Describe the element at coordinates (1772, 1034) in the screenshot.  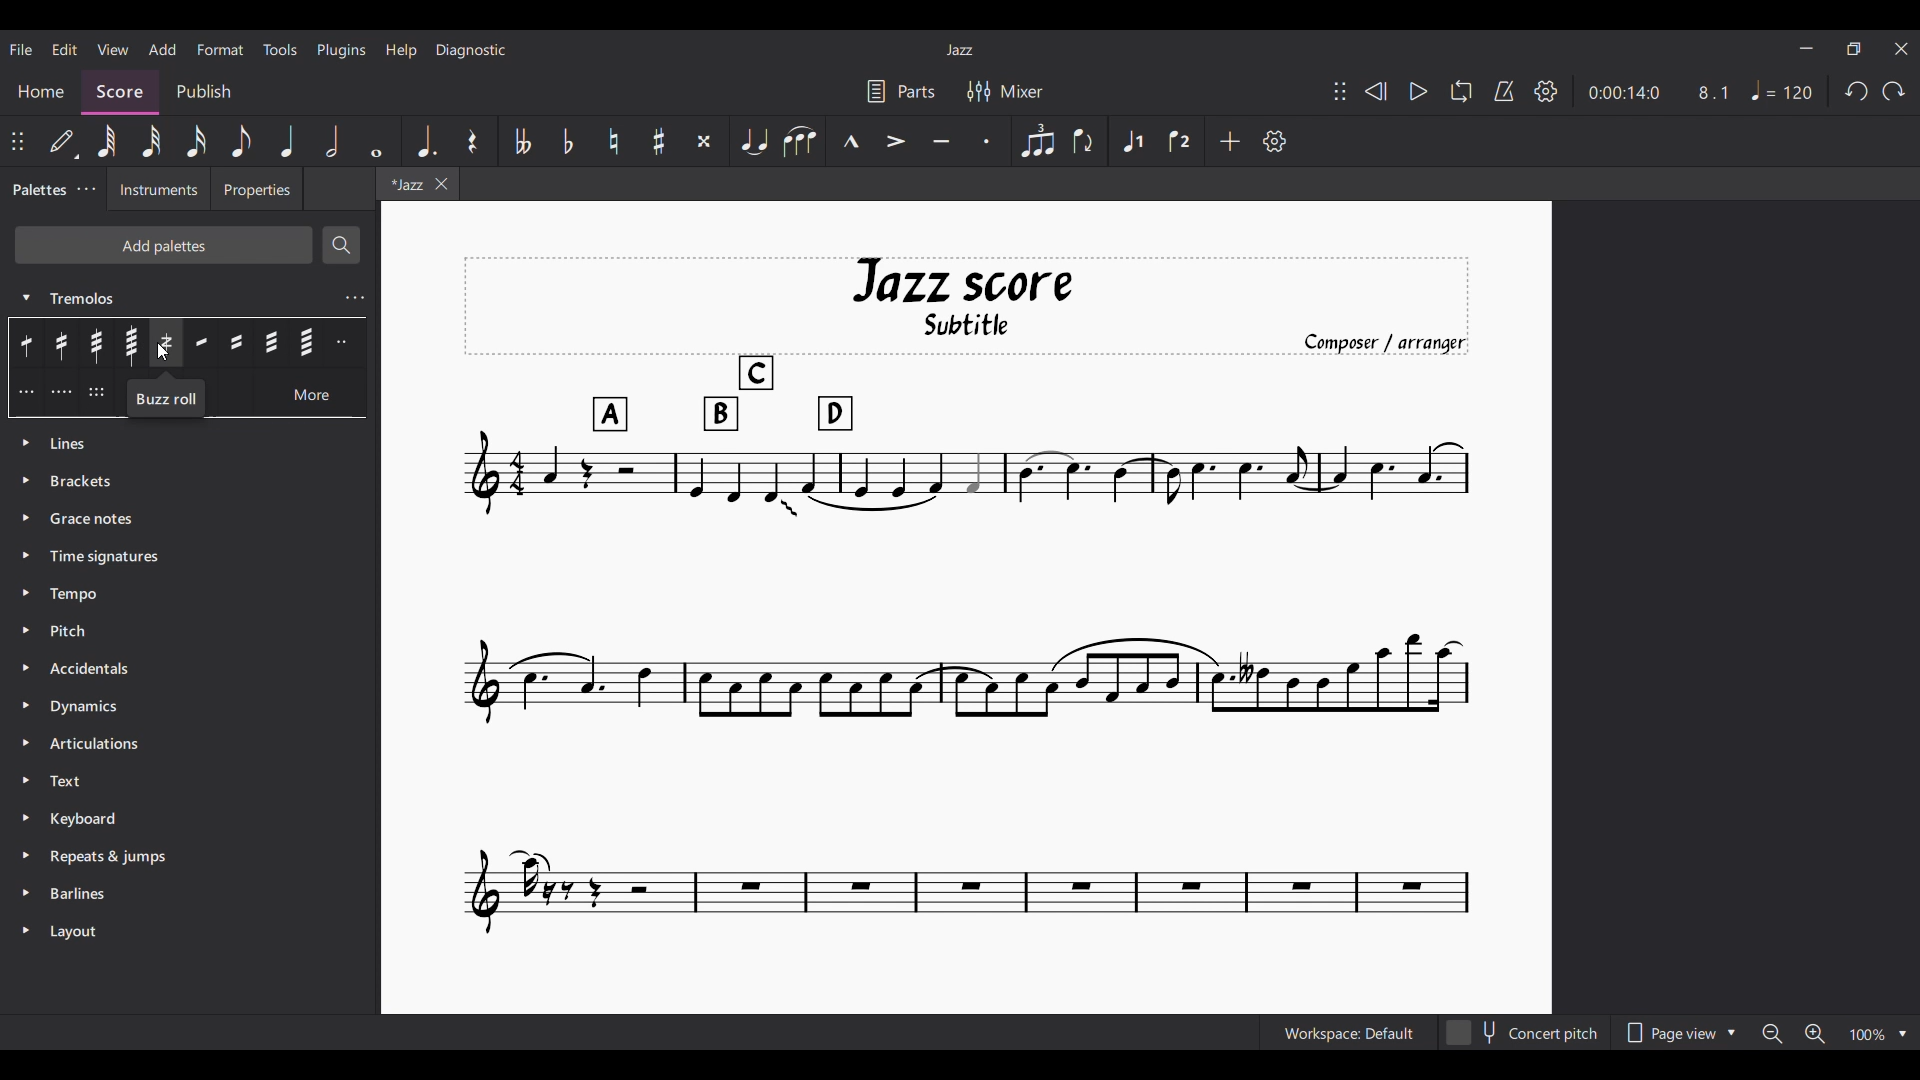
I see `Zoom out` at that location.